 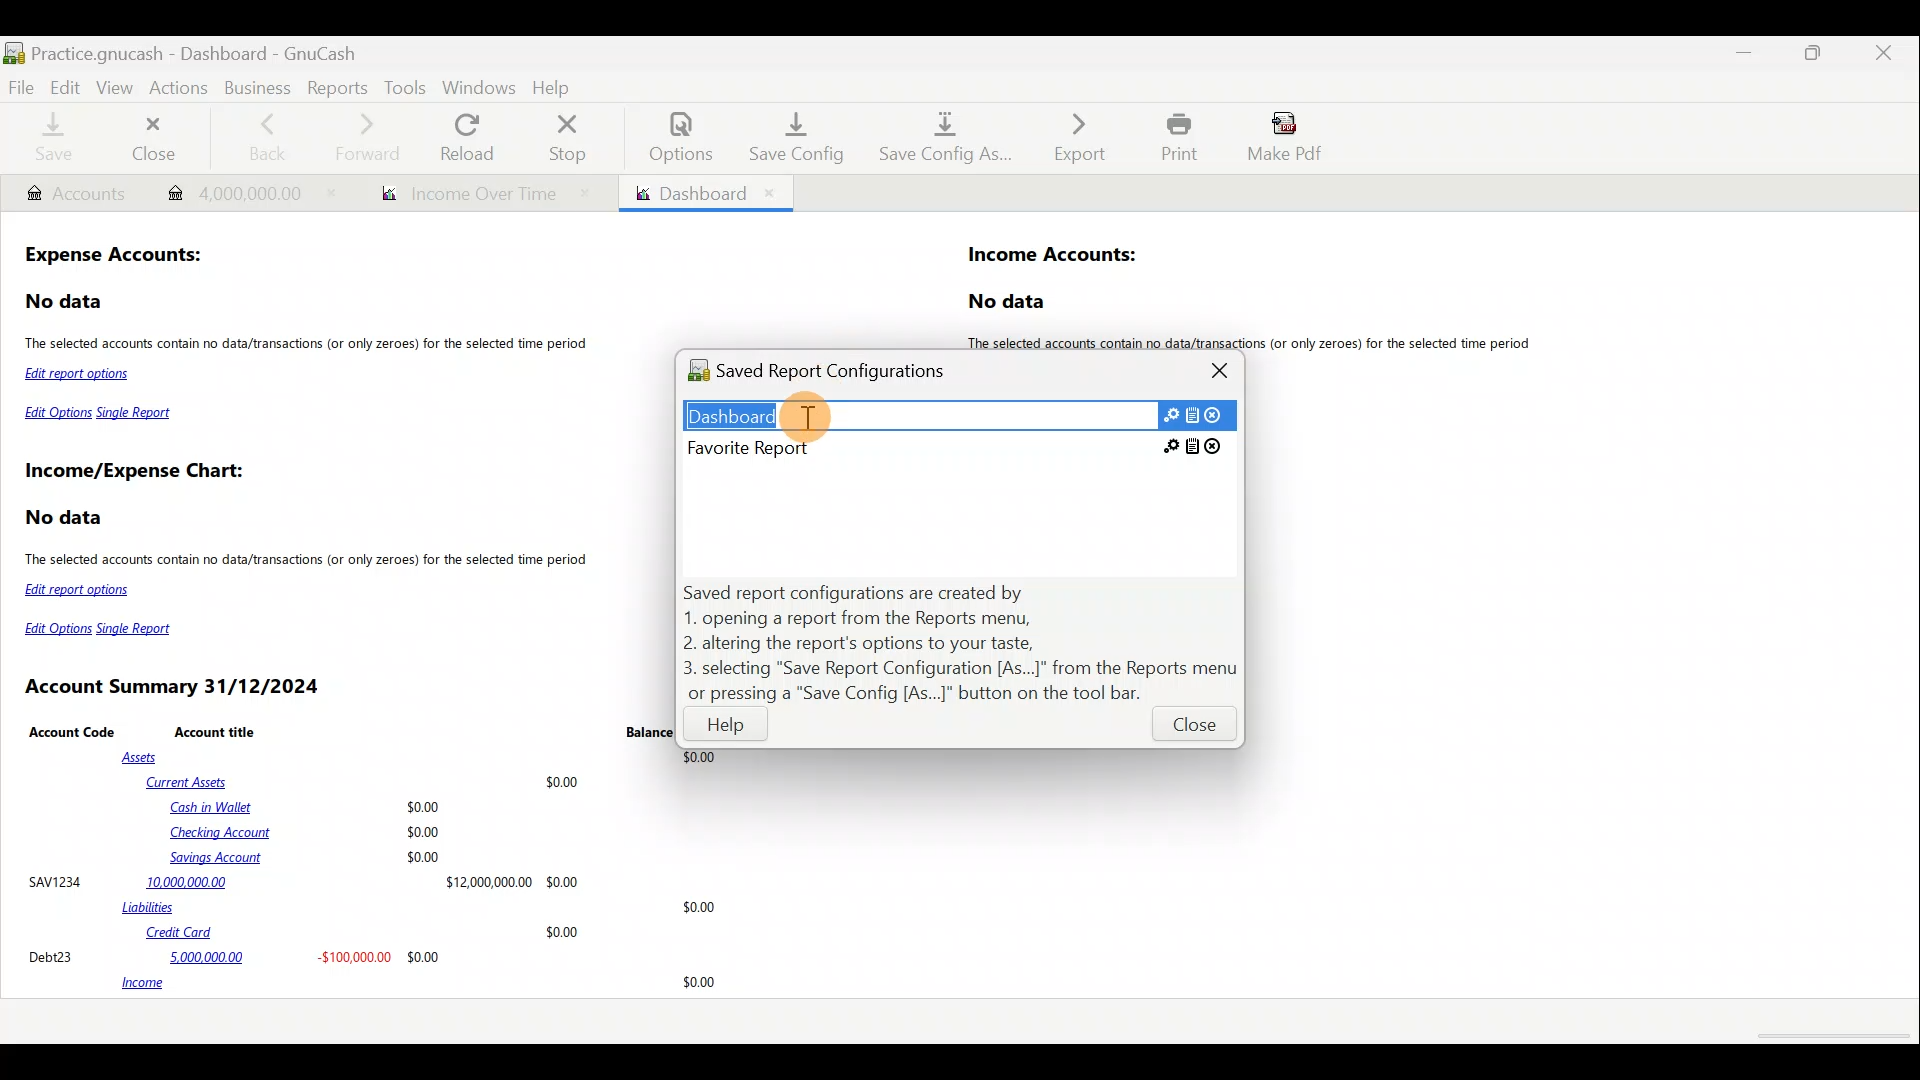 What do you see at coordinates (1885, 56) in the screenshot?
I see `Close` at bounding box center [1885, 56].